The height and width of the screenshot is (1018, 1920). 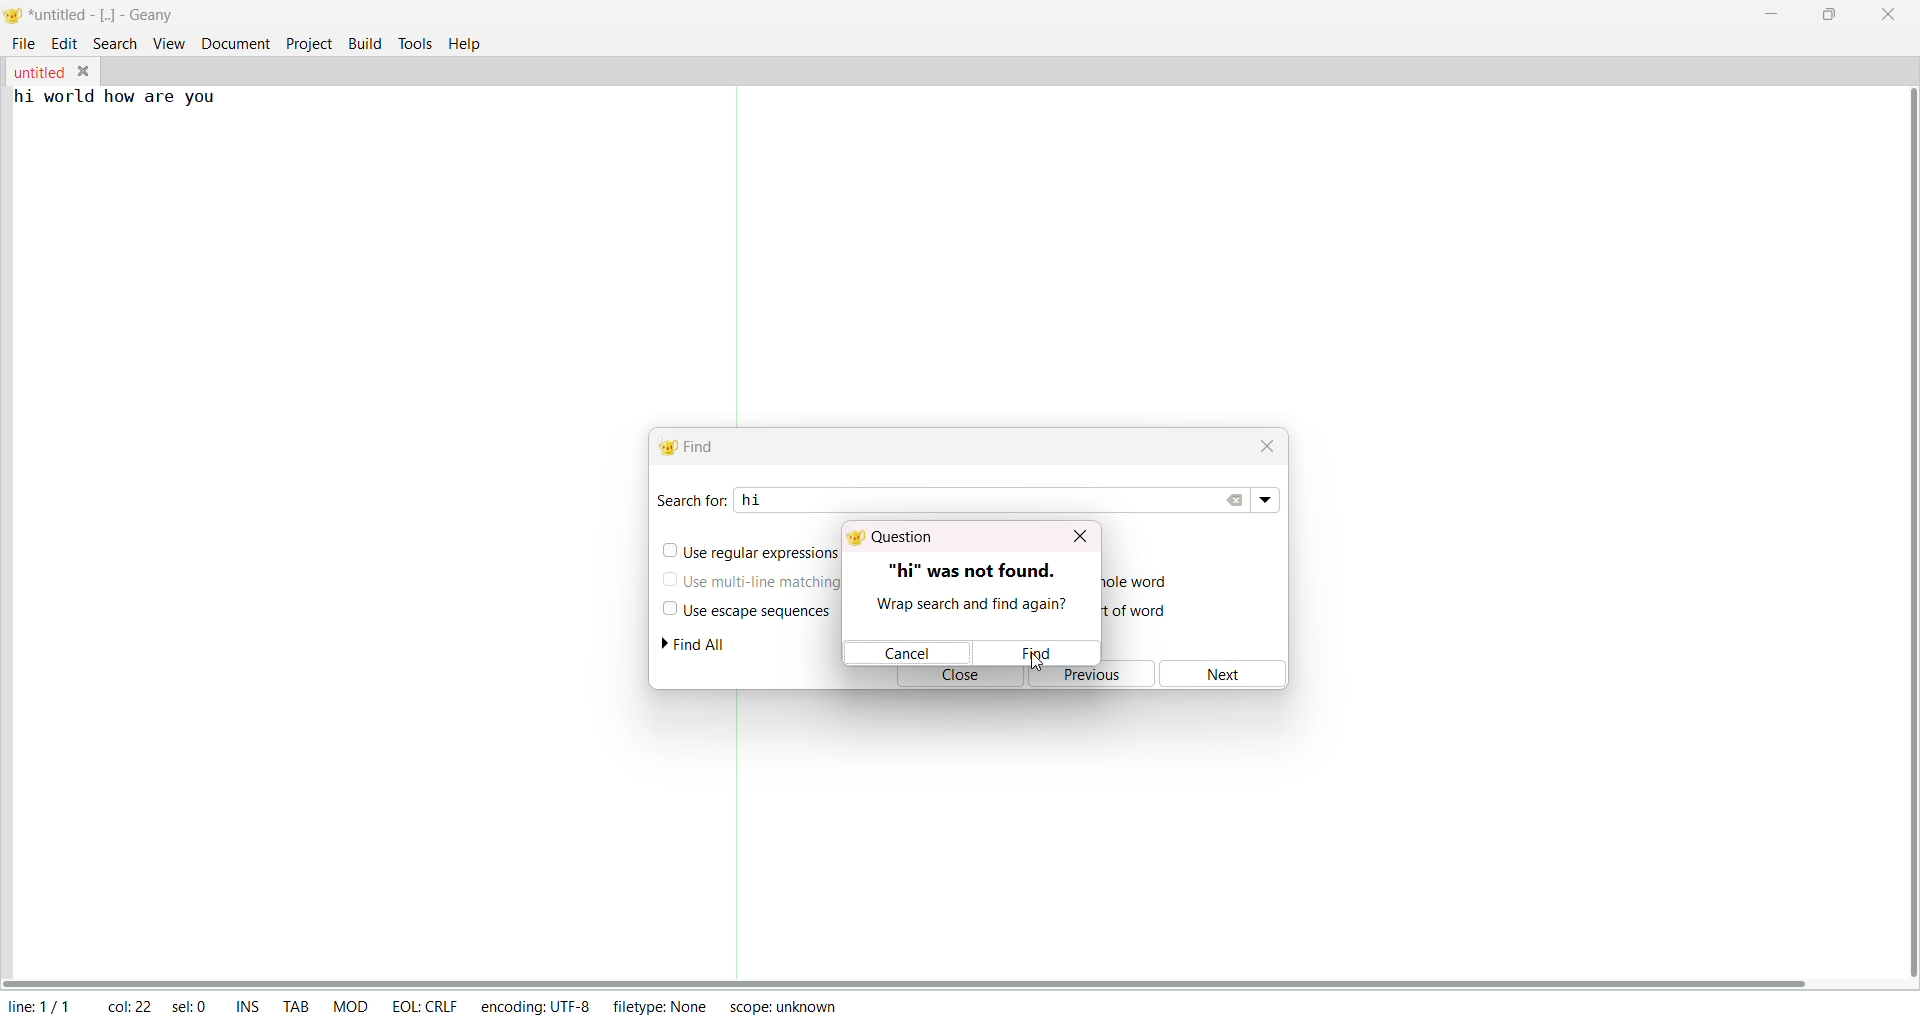 I want to click on edit, so click(x=60, y=42).